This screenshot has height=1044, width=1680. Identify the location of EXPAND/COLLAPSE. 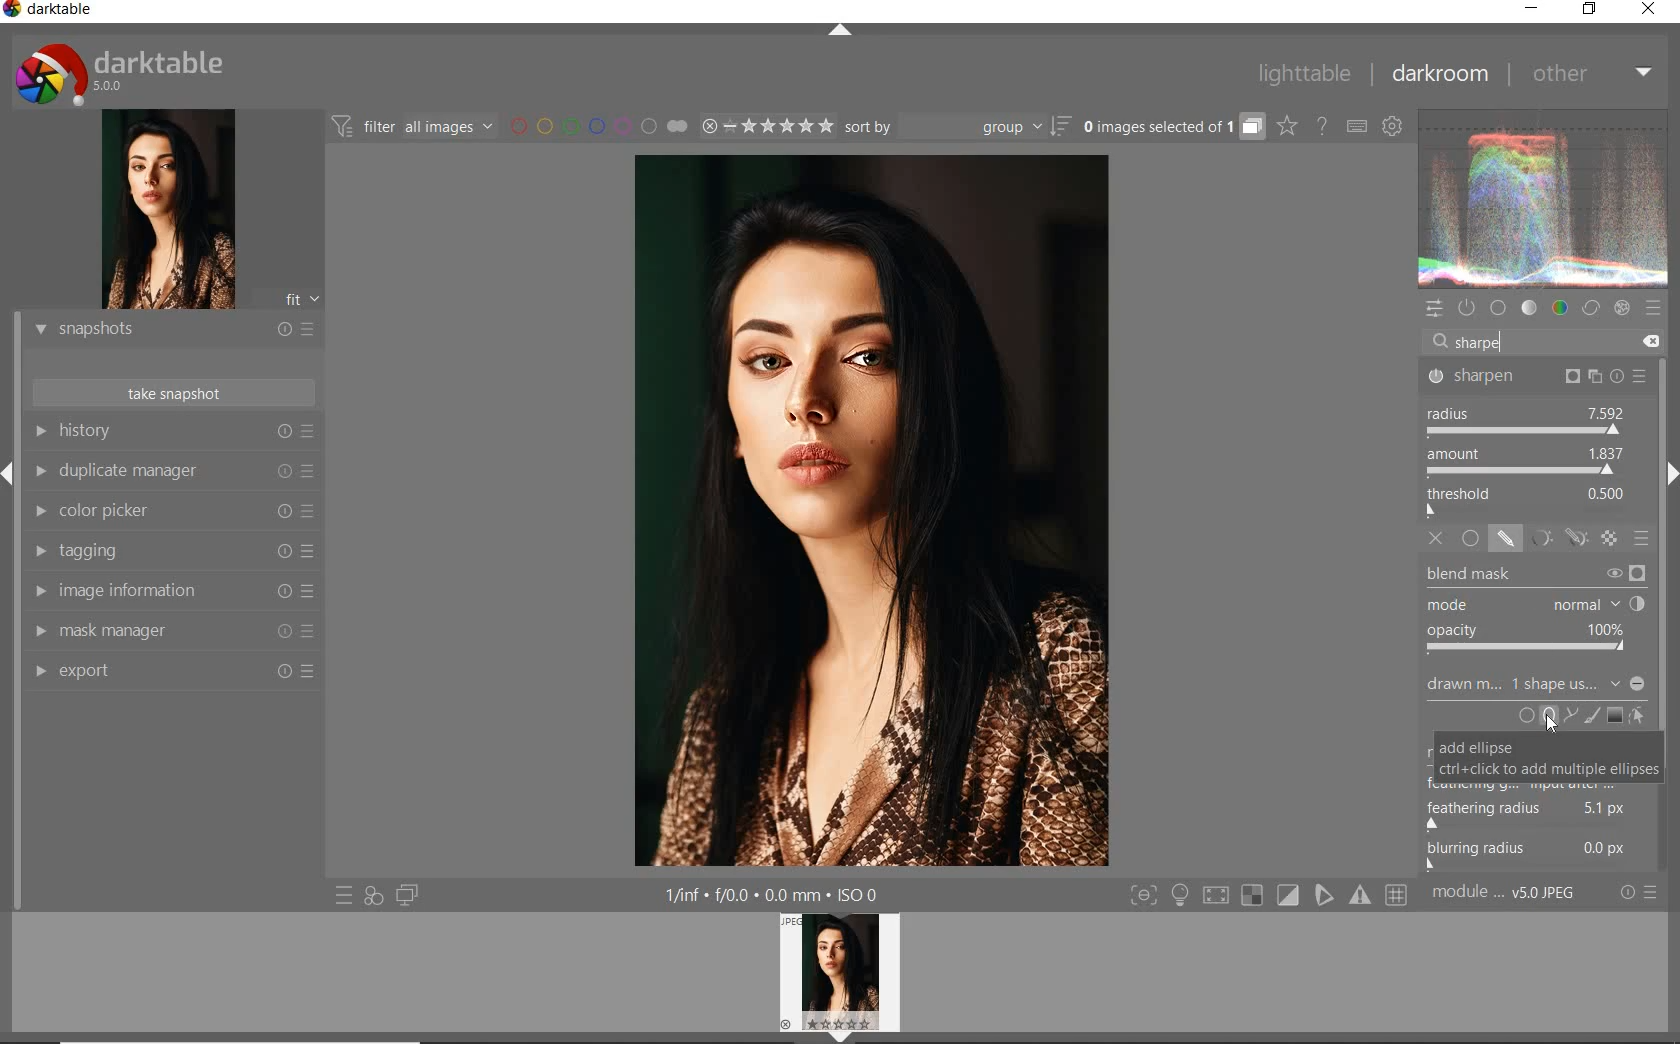
(837, 31).